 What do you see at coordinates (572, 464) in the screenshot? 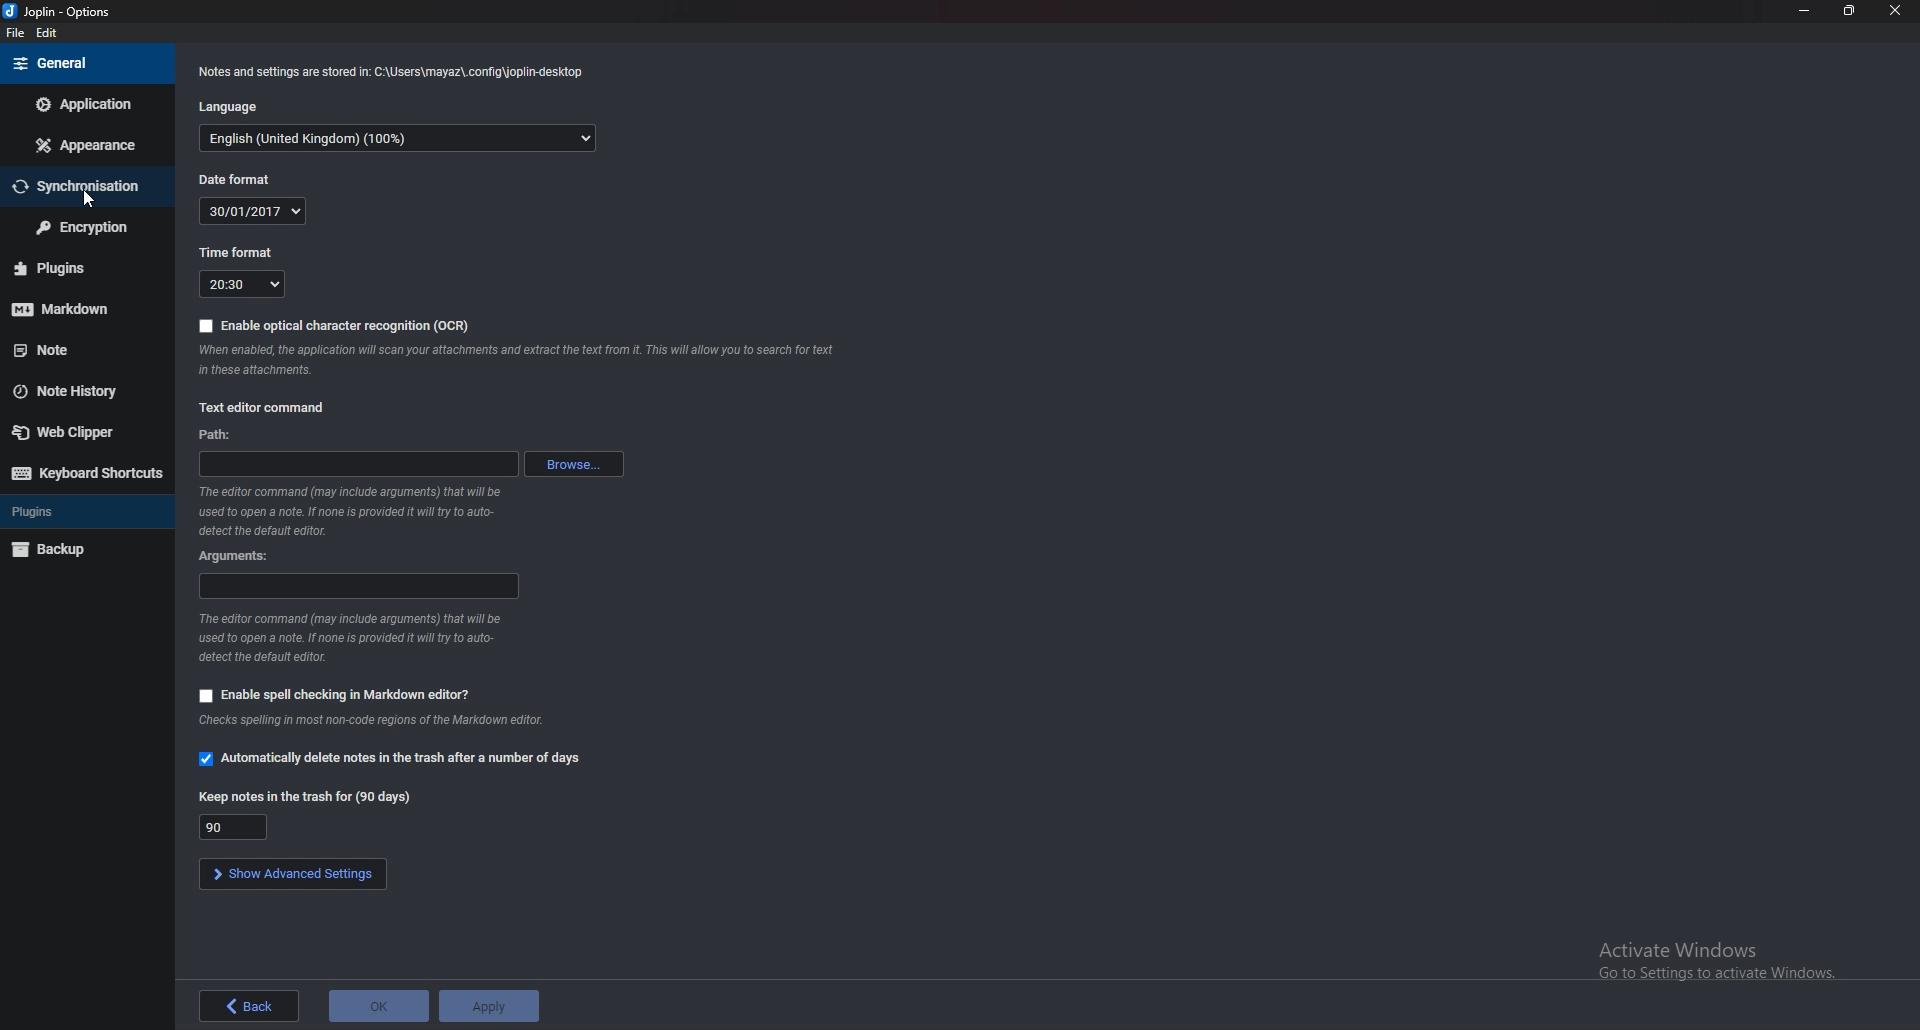
I see `browse` at bounding box center [572, 464].